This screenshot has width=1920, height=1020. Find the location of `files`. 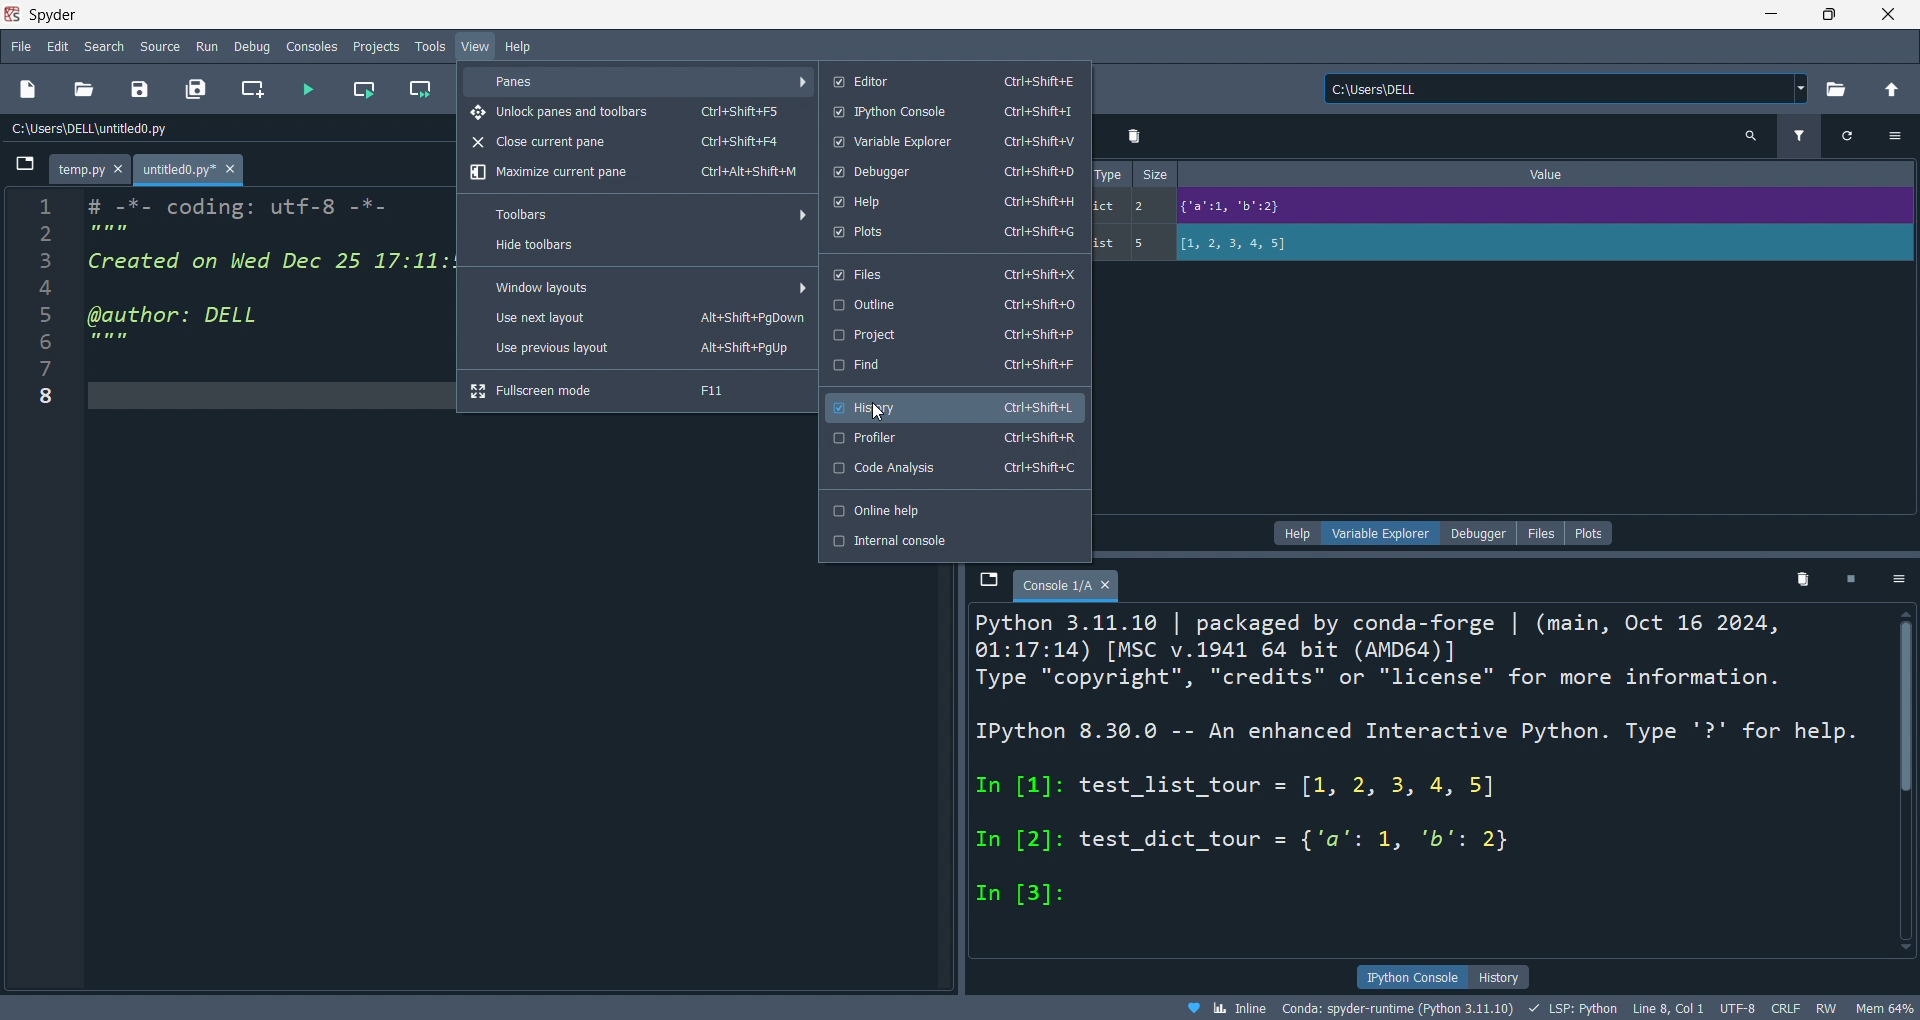

files is located at coordinates (952, 272).